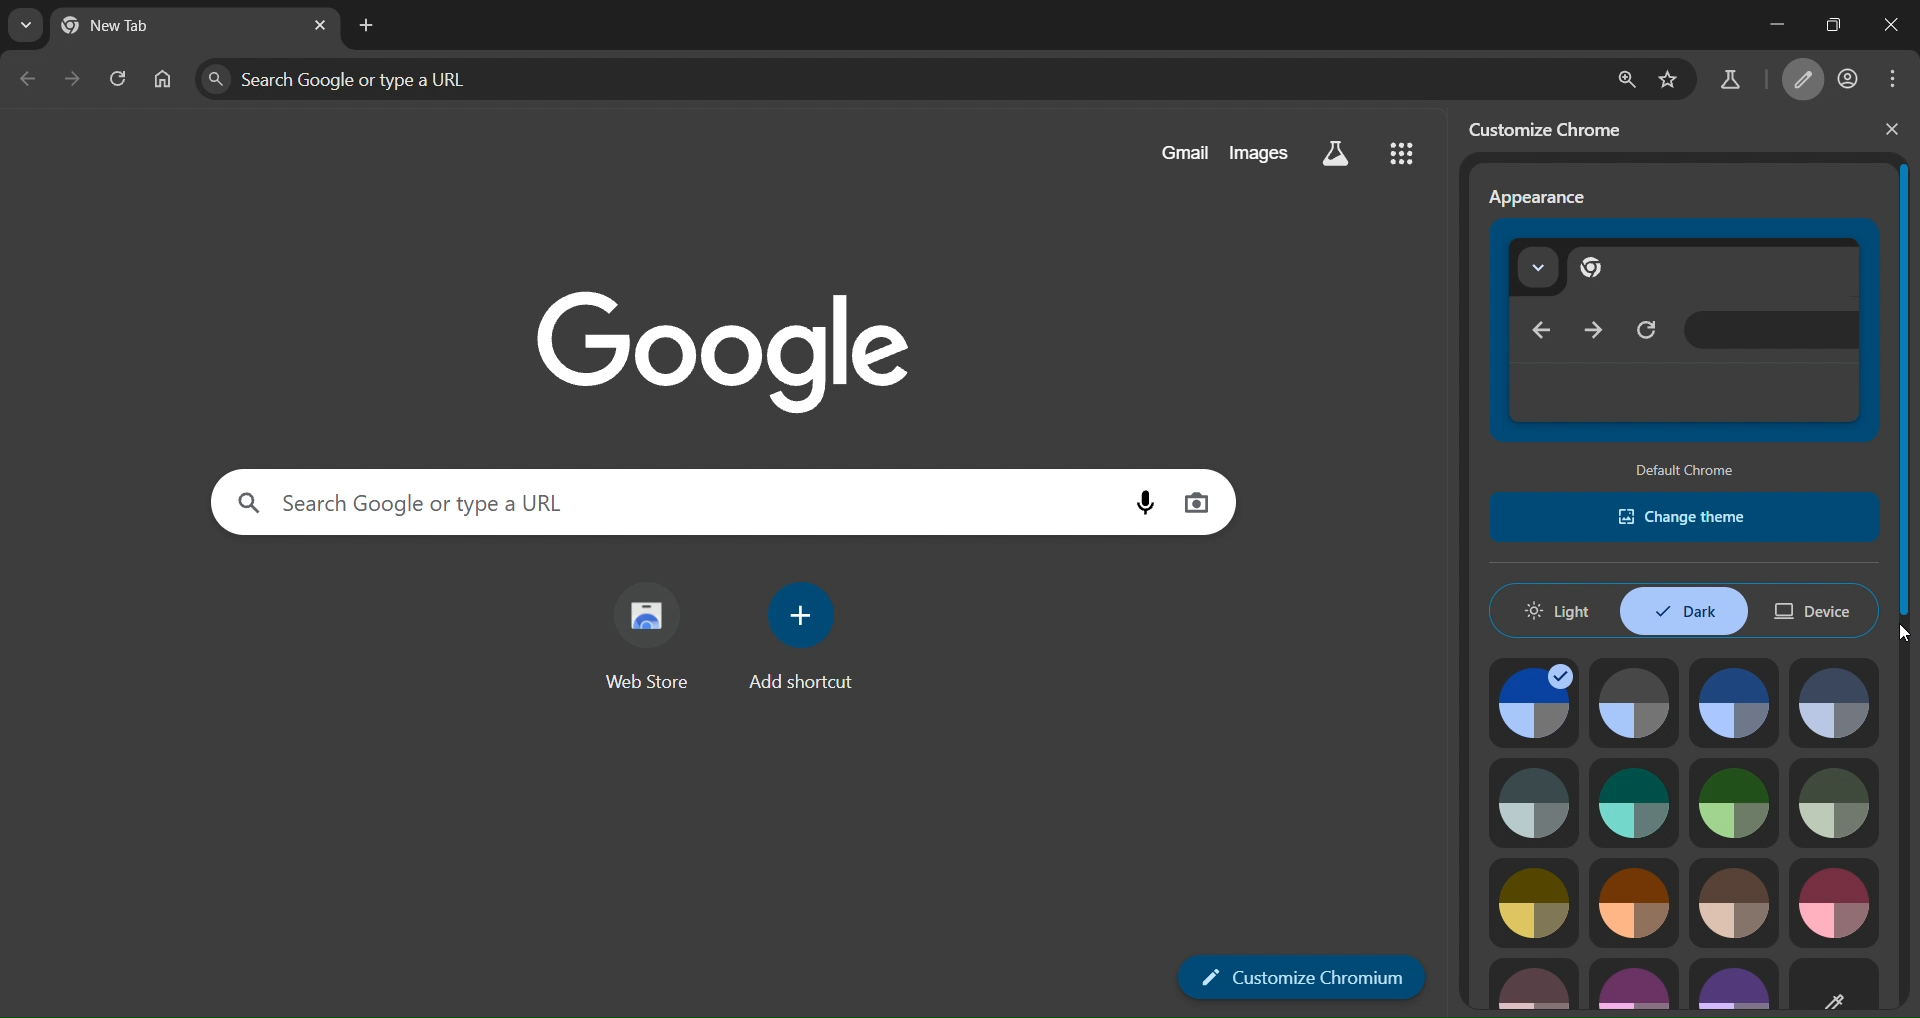  I want to click on device, so click(1819, 609).